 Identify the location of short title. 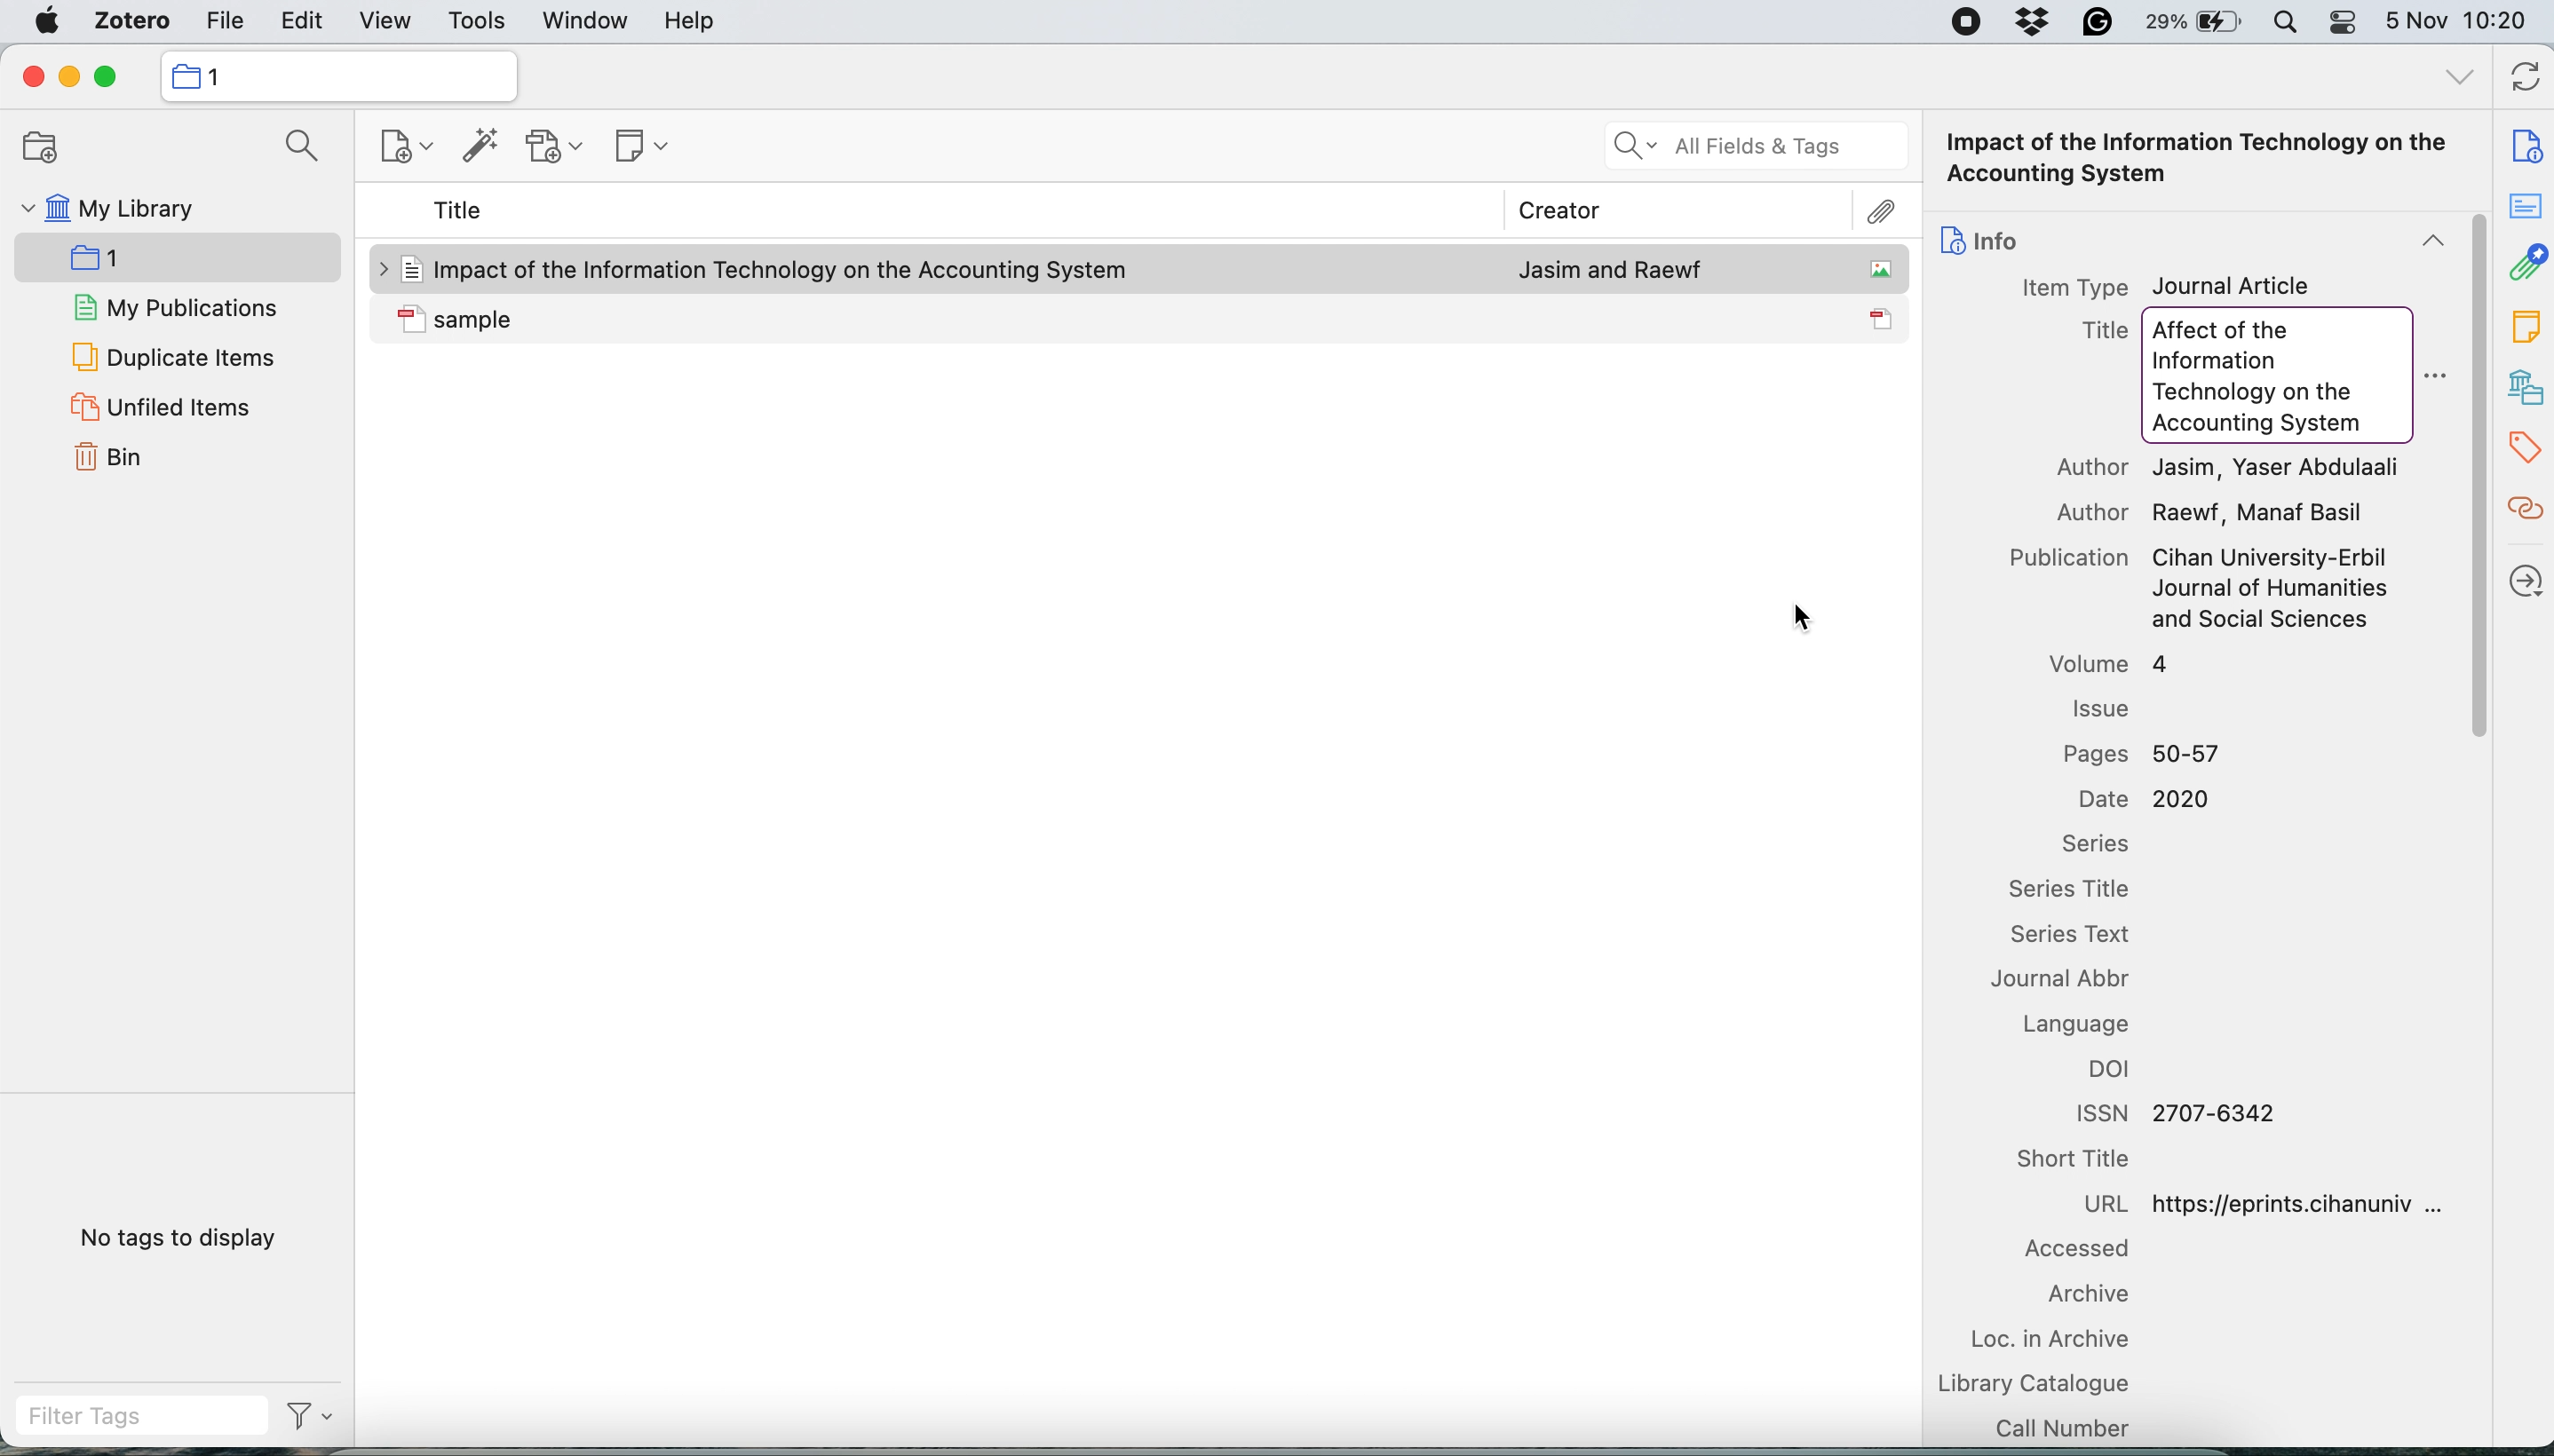
(2079, 1160).